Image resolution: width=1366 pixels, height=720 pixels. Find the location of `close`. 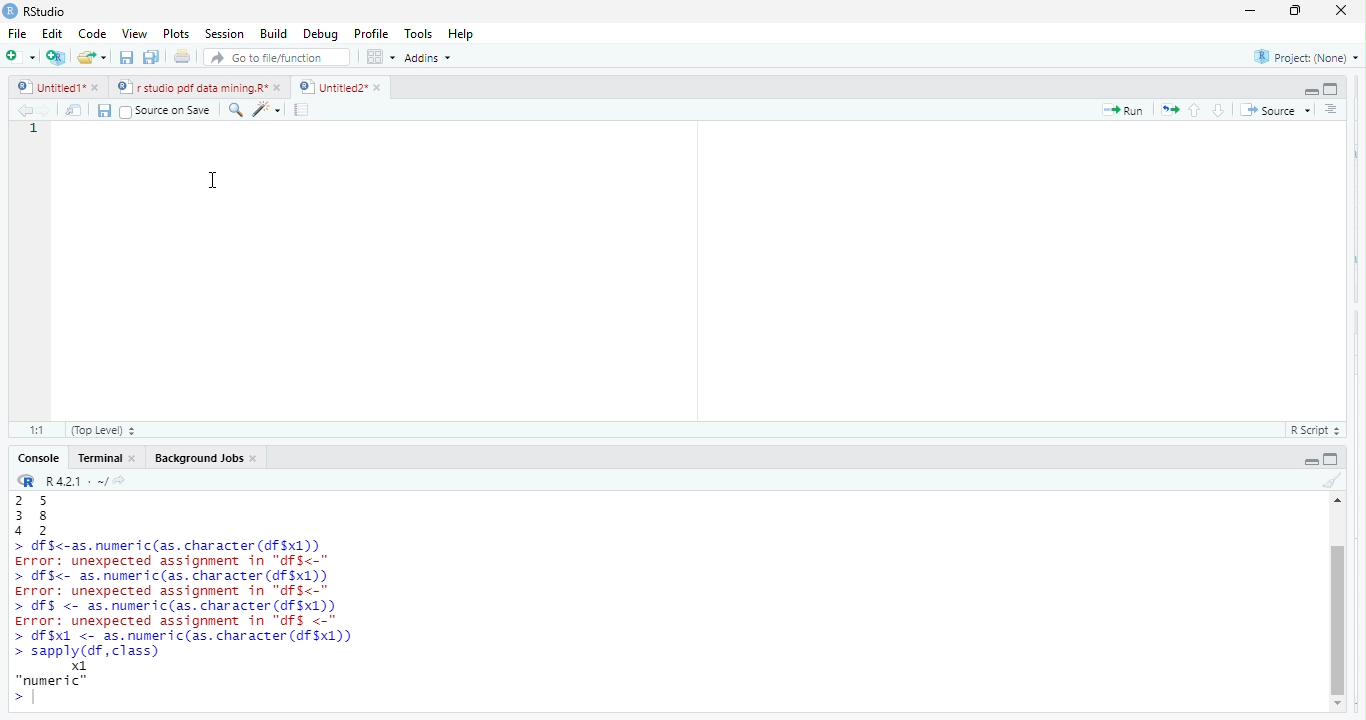

close is located at coordinates (135, 460).